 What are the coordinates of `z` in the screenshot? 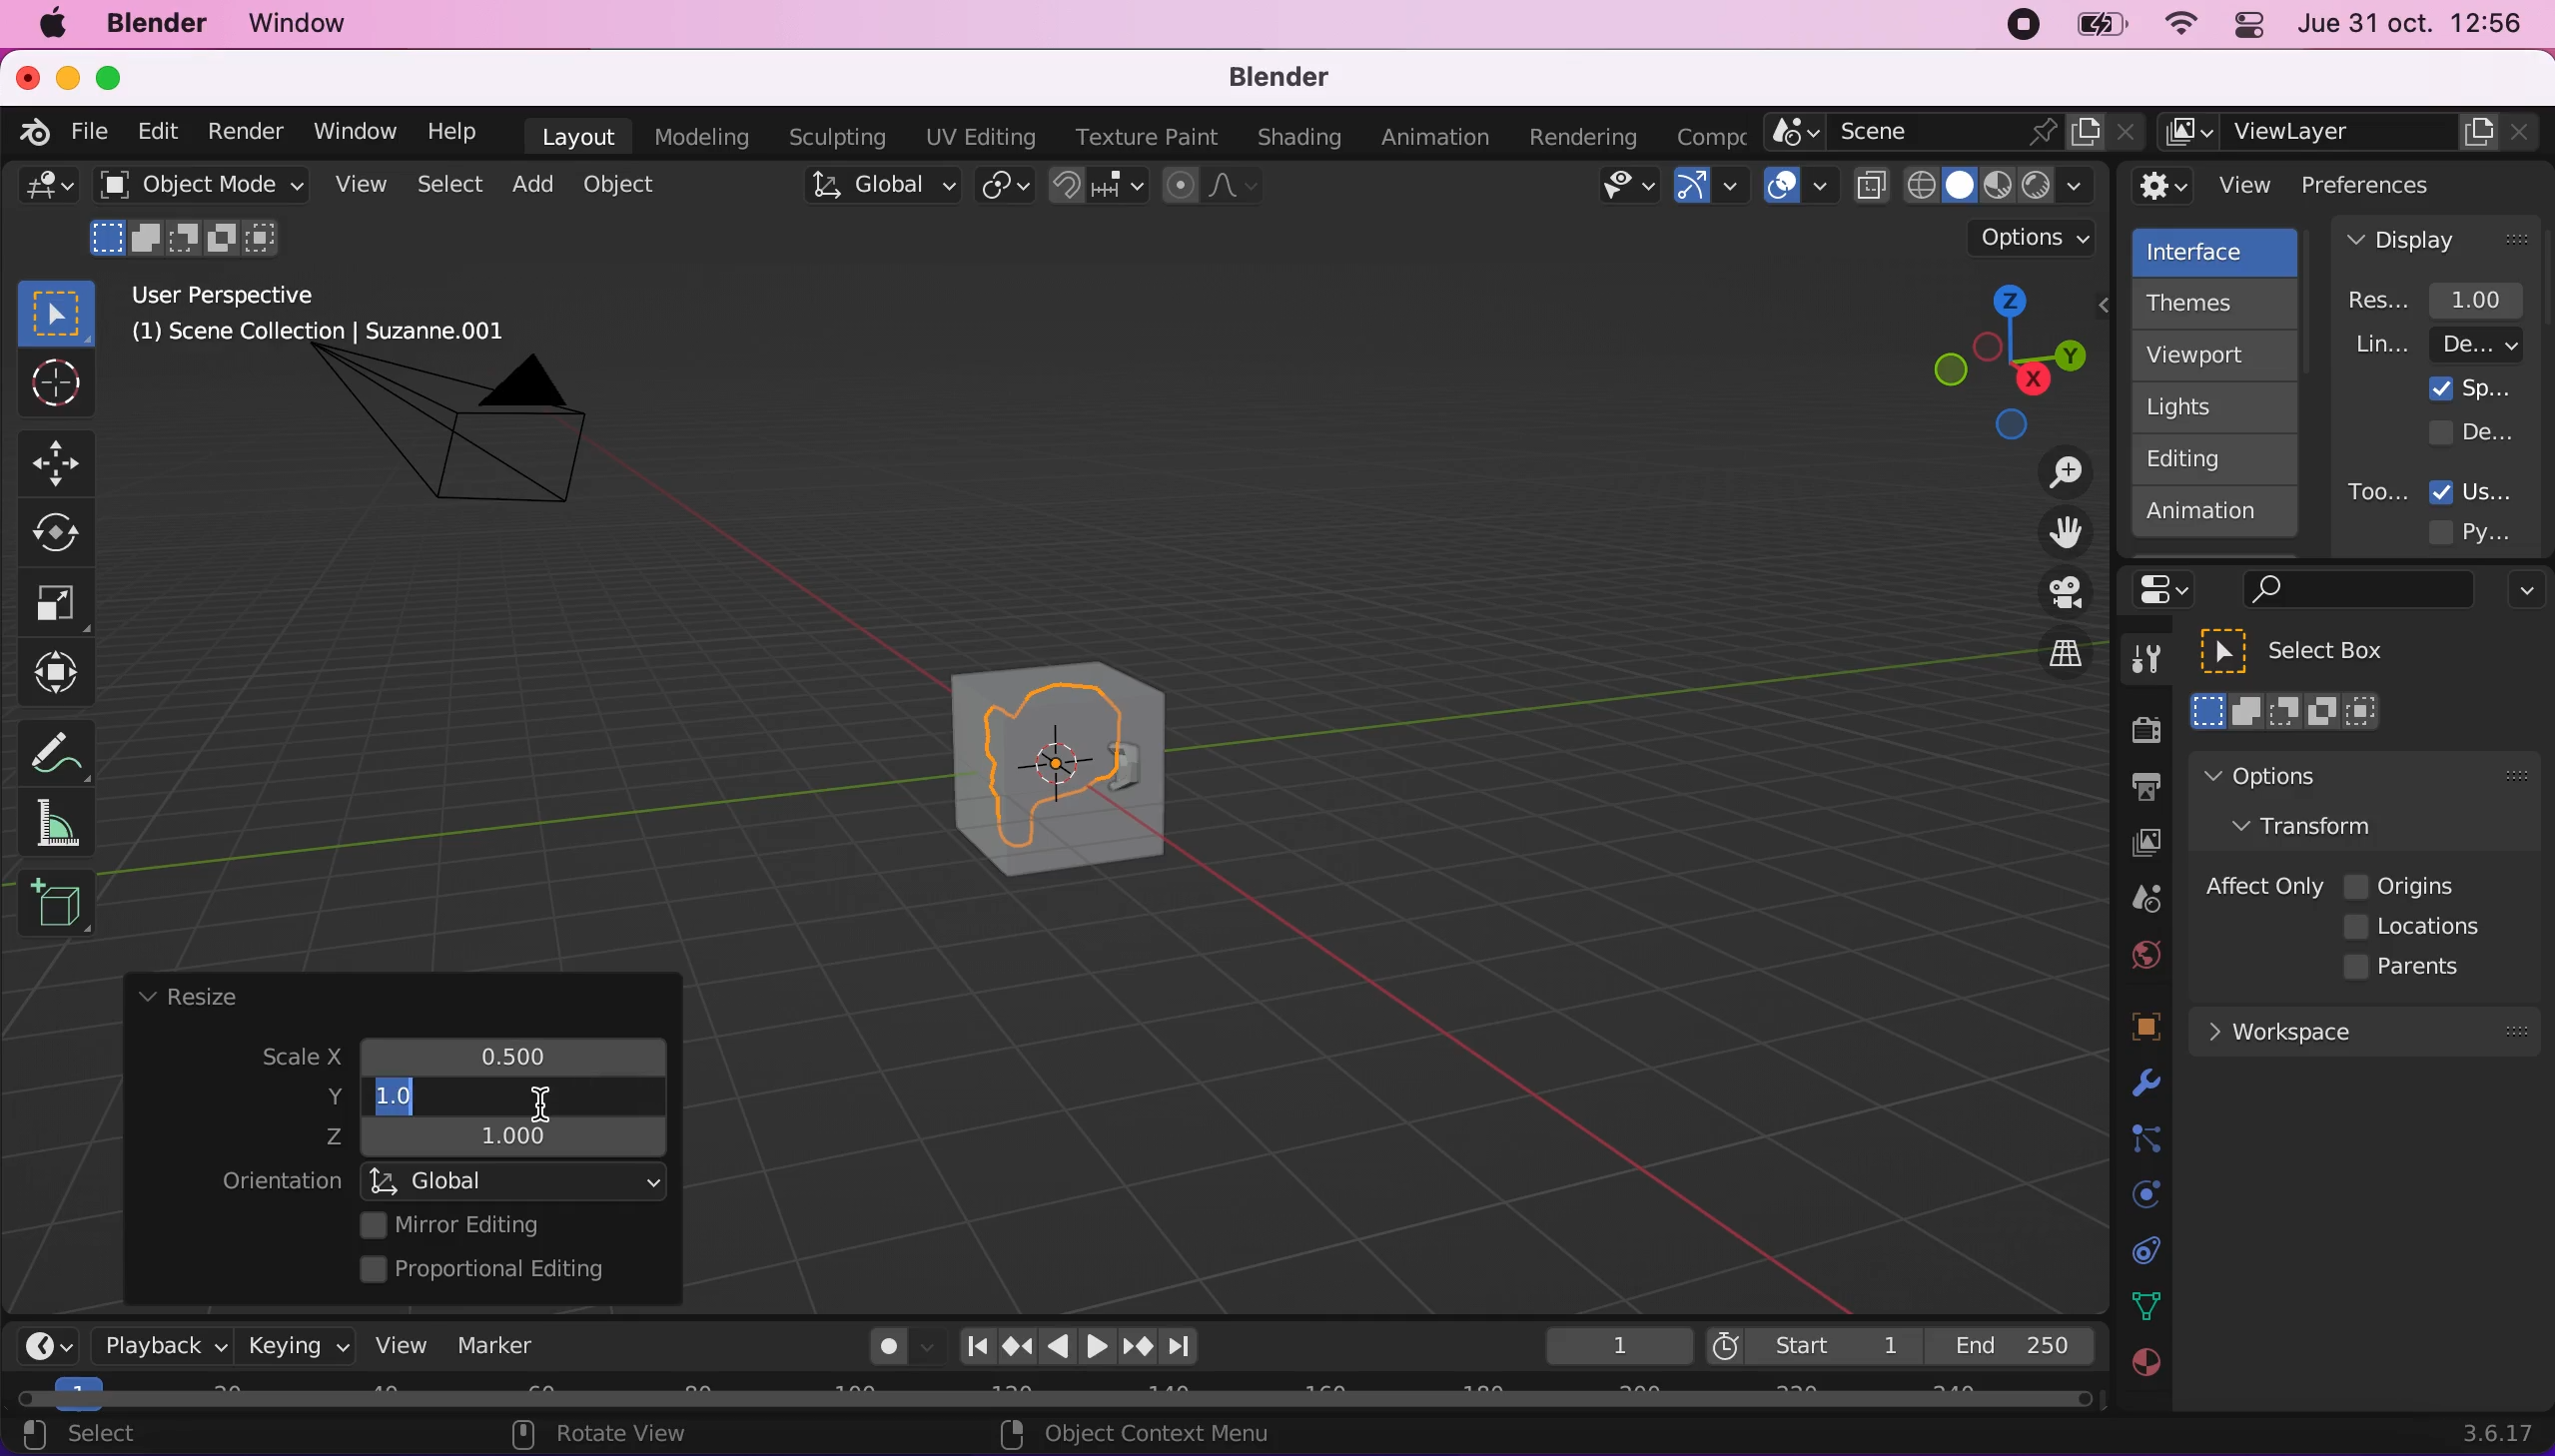 It's located at (503, 1139).